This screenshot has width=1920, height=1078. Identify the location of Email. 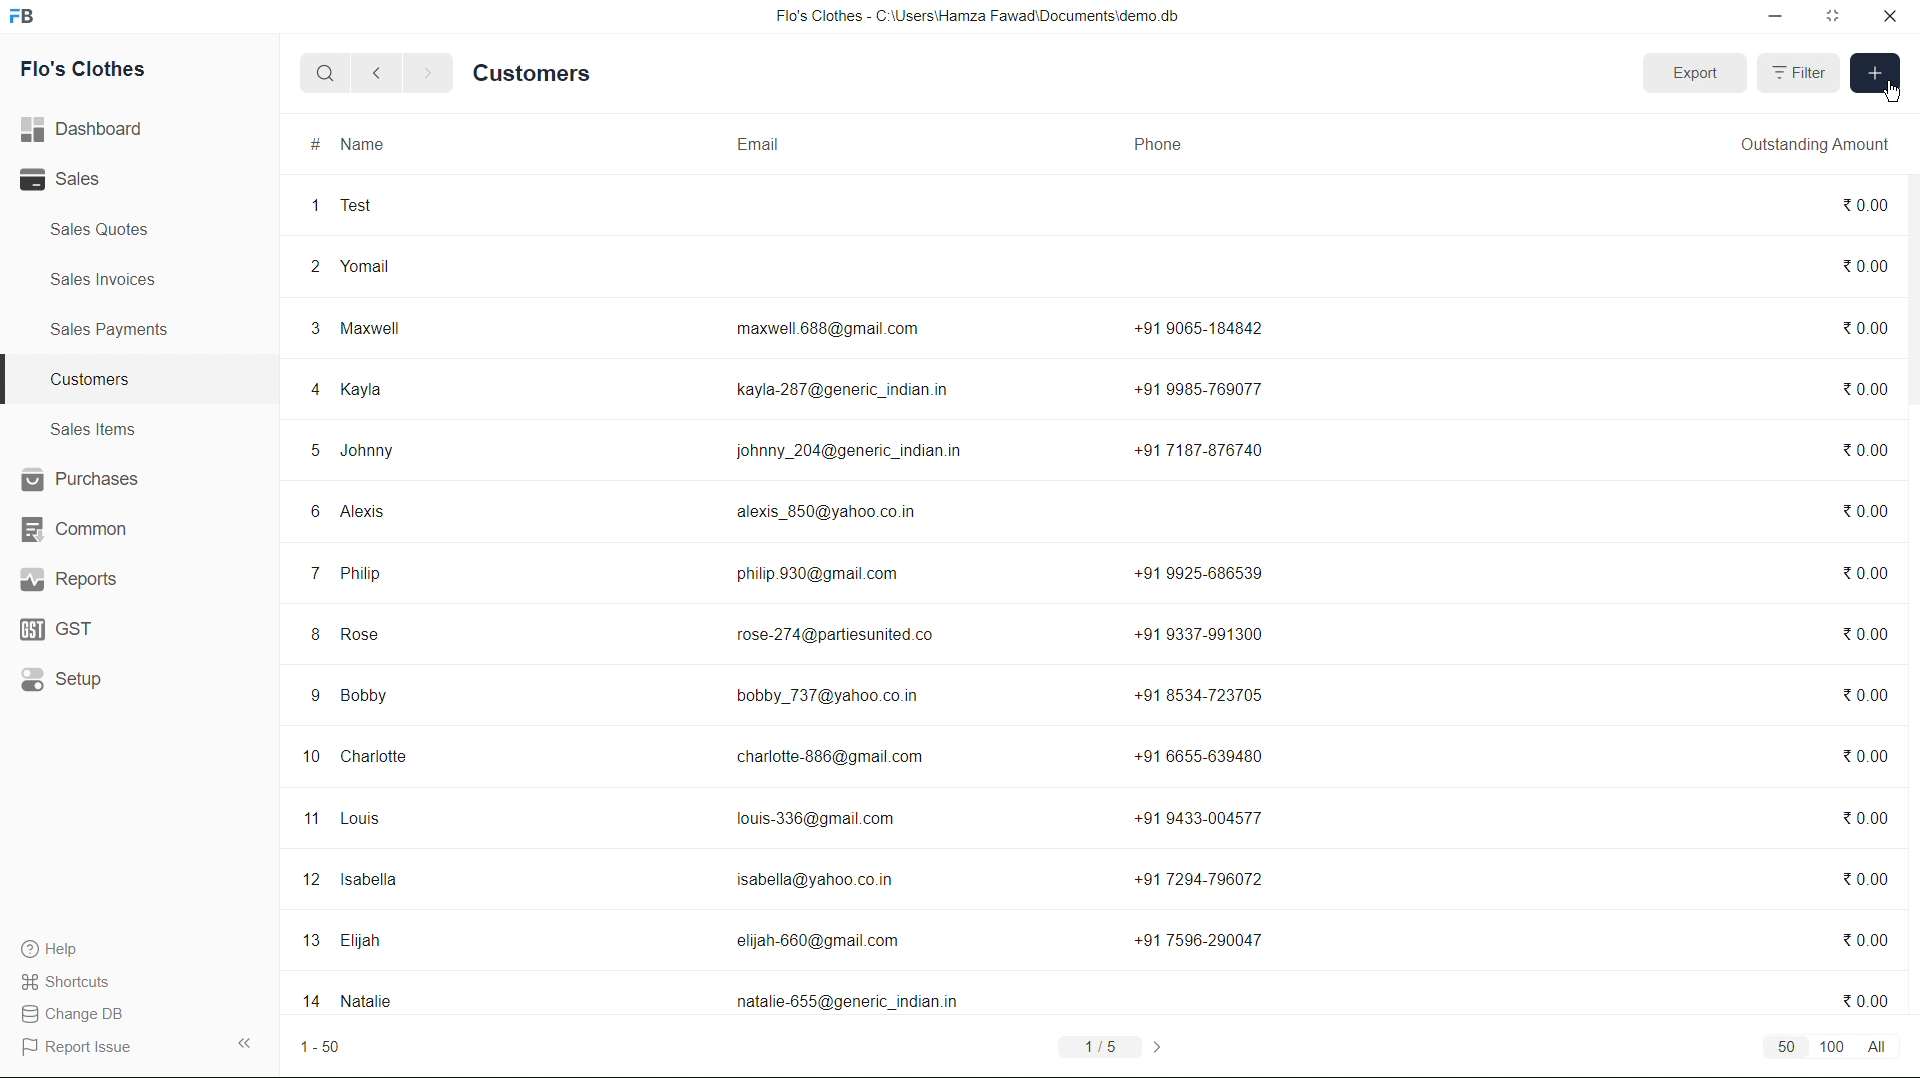
(755, 149).